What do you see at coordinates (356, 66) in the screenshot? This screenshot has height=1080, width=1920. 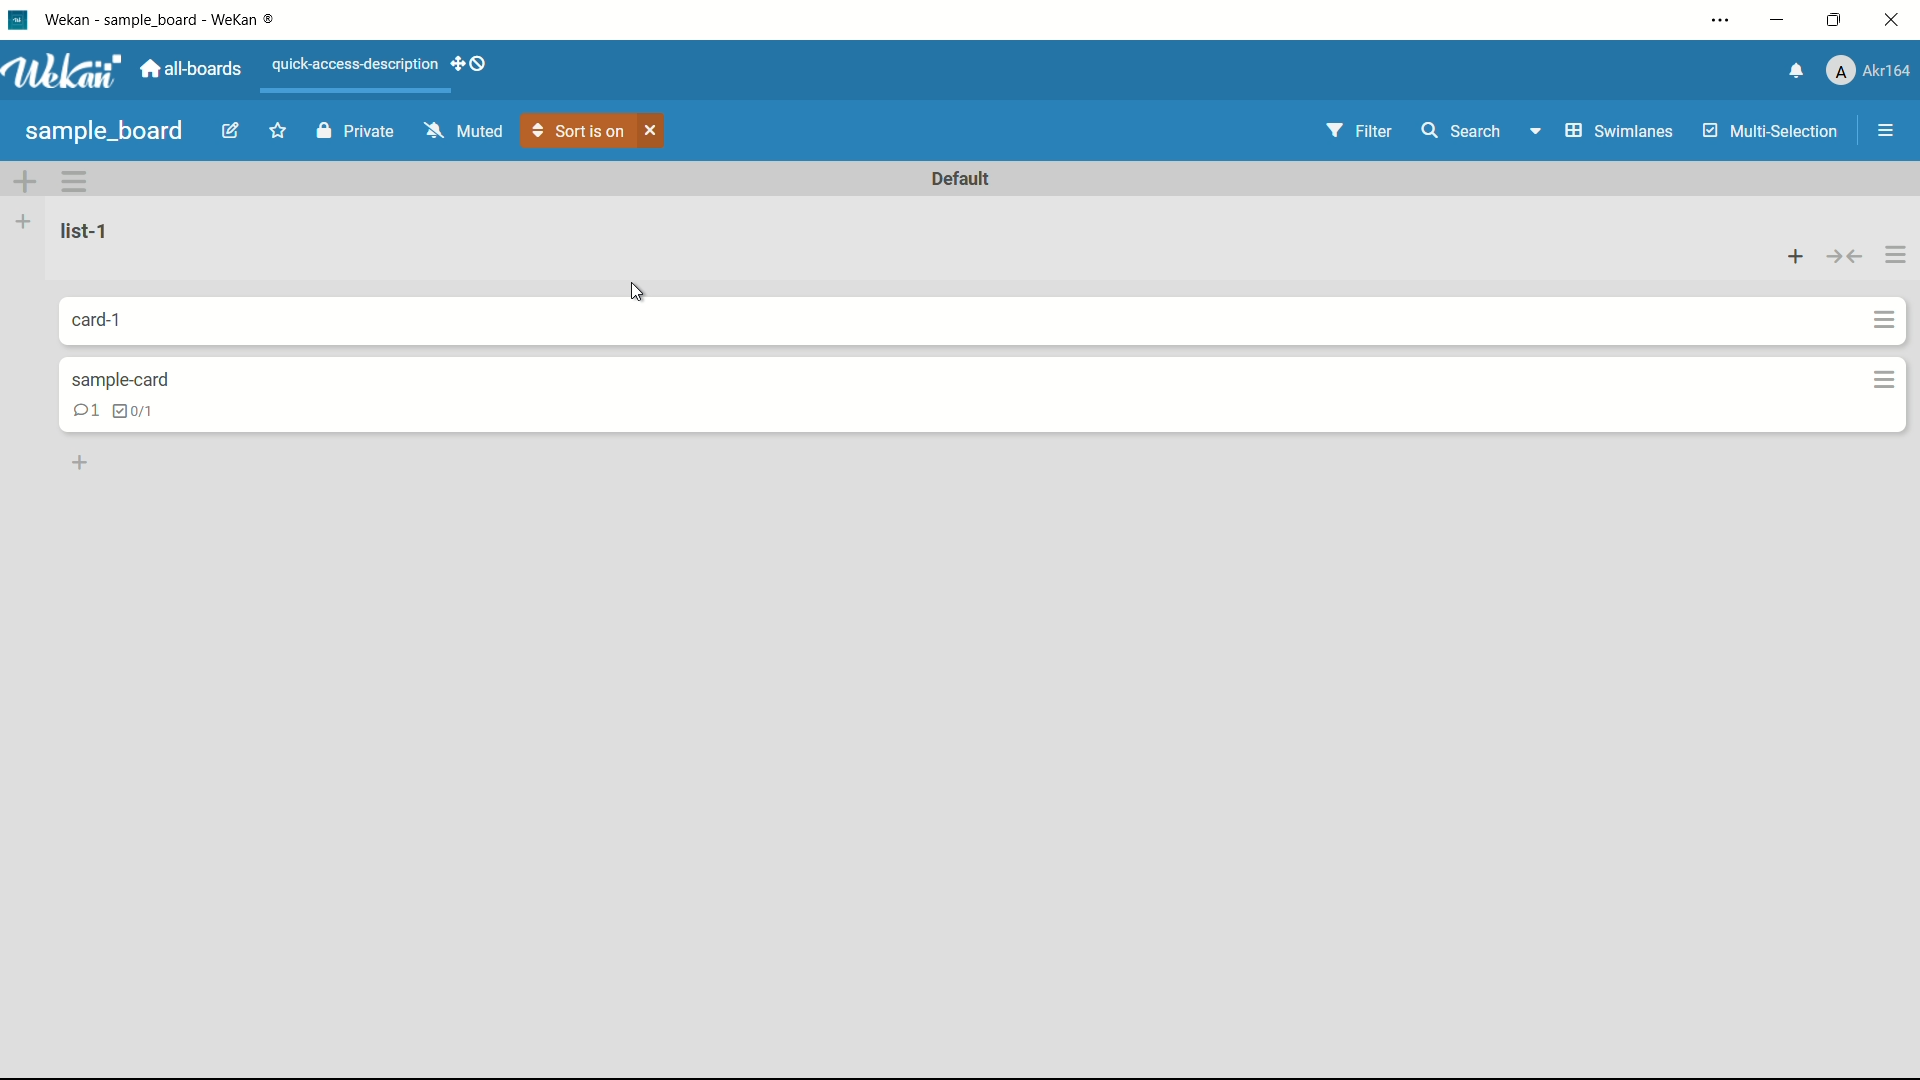 I see `quick-access-description` at bounding box center [356, 66].